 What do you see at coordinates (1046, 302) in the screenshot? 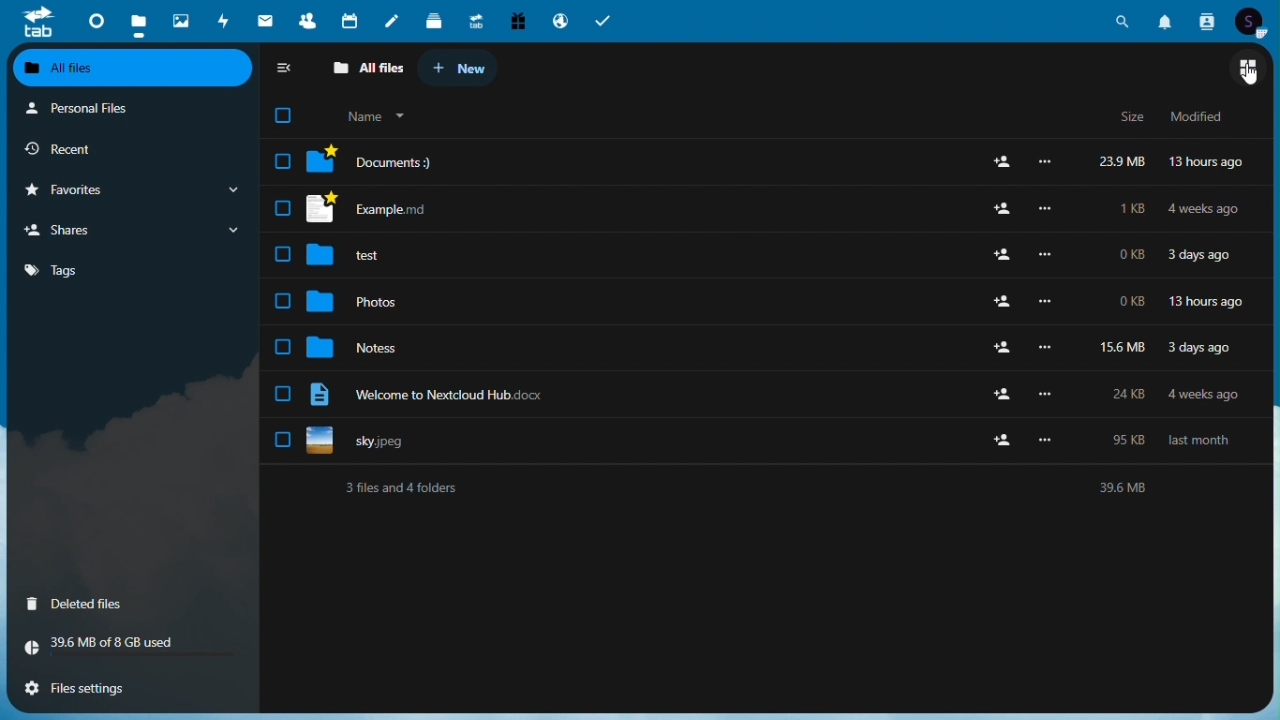
I see `more options` at bounding box center [1046, 302].